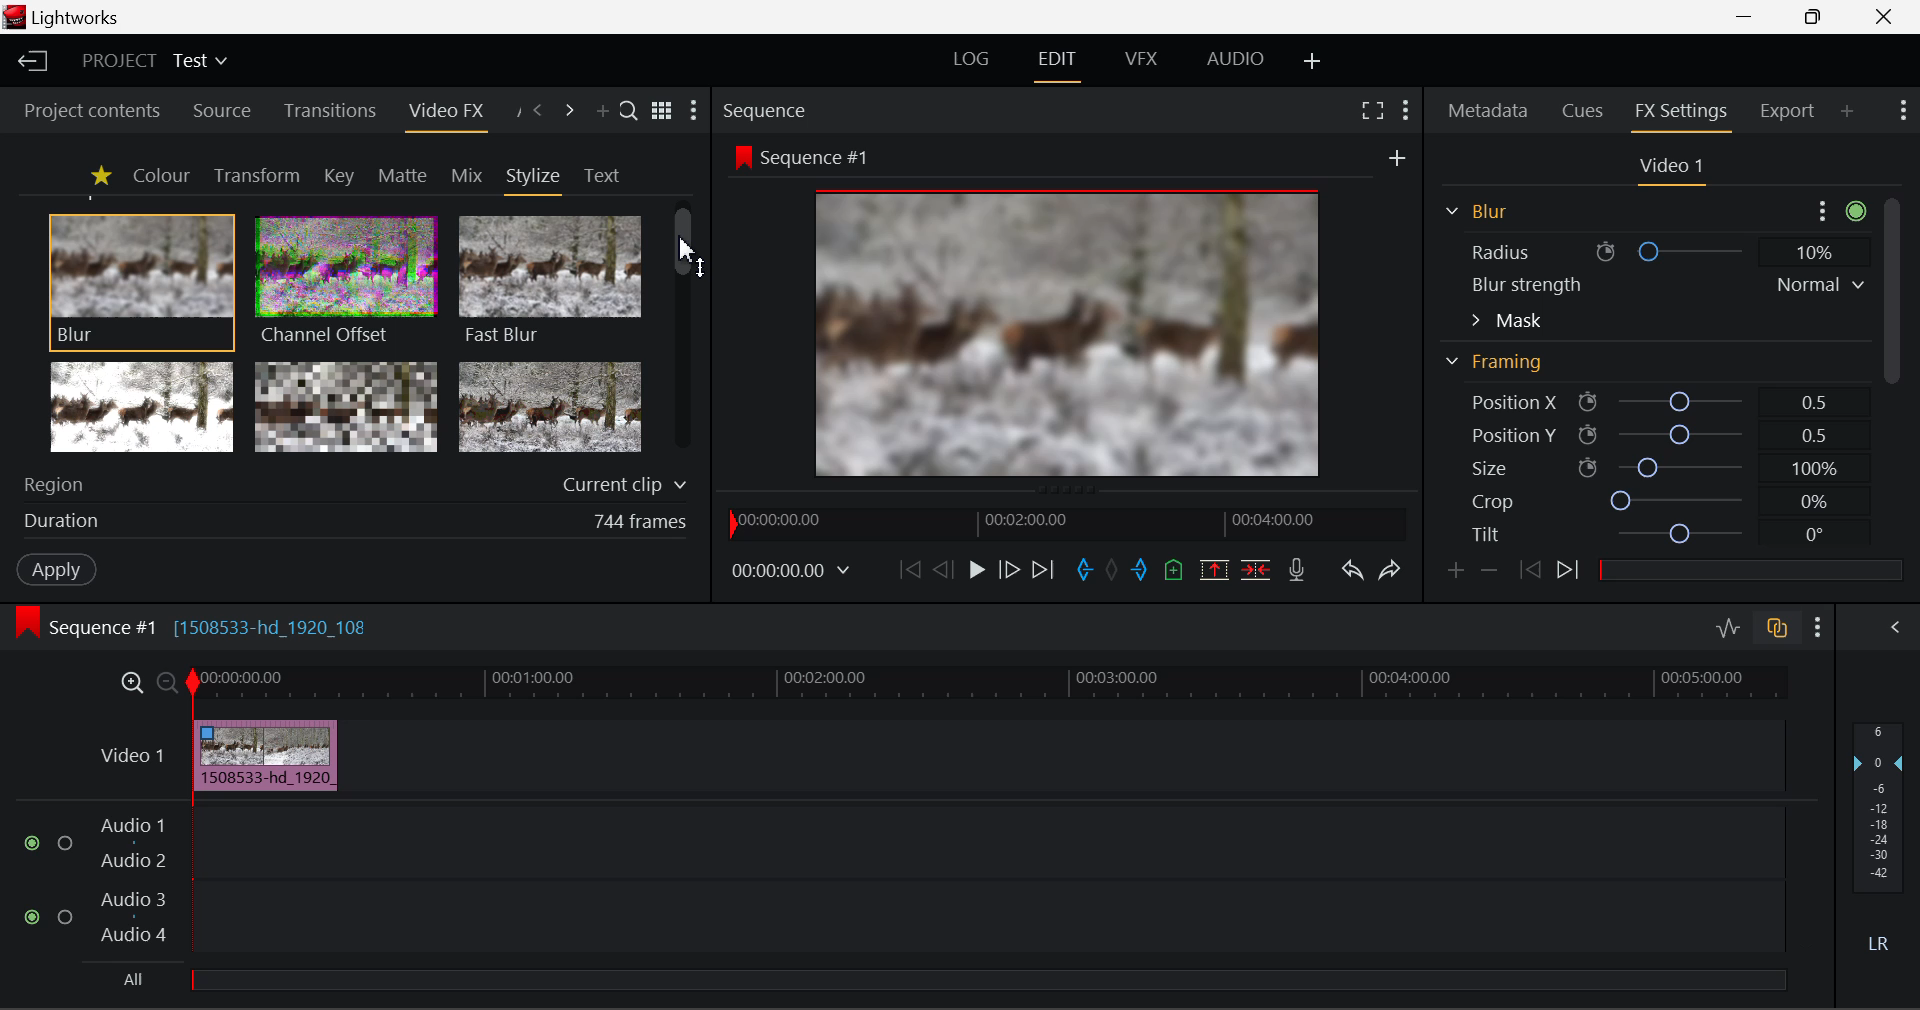 The image size is (1920, 1010). I want to click on new frame, so click(1399, 157).